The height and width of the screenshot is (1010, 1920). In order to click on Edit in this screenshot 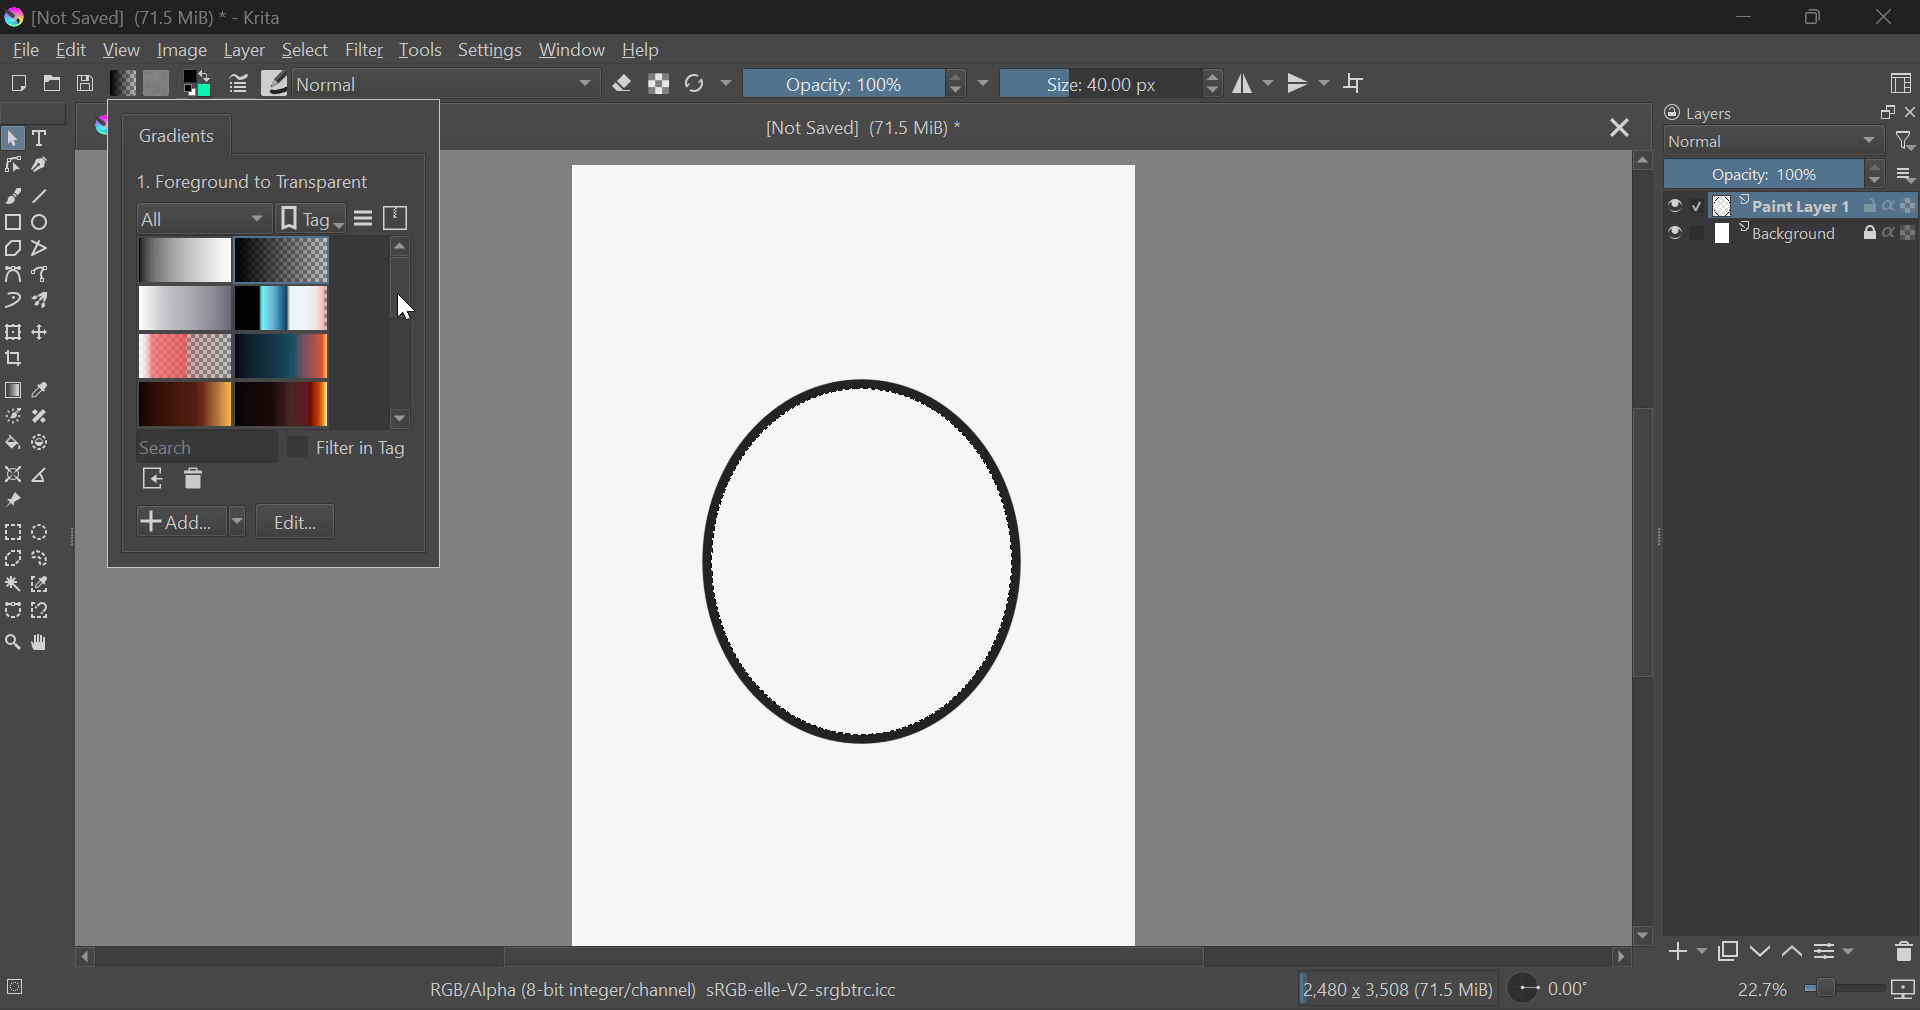, I will do `click(70, 48)`.